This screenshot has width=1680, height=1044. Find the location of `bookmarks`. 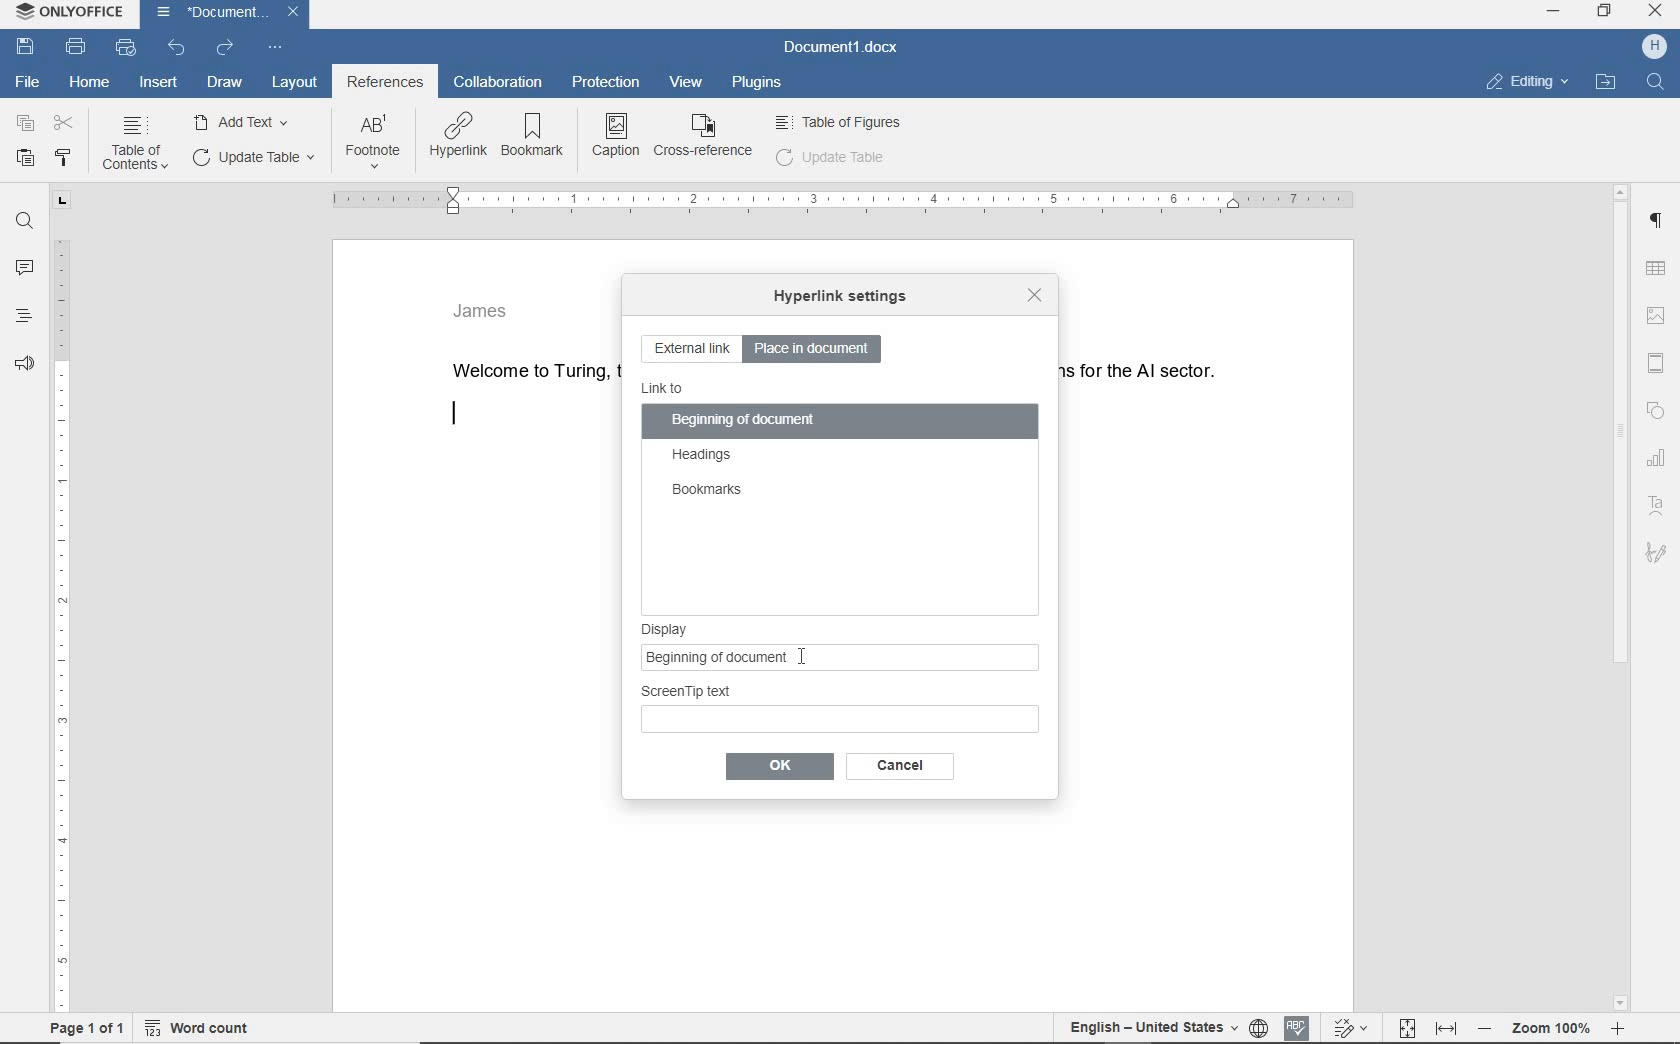

bookmarks is located at coordinates (706, 491).